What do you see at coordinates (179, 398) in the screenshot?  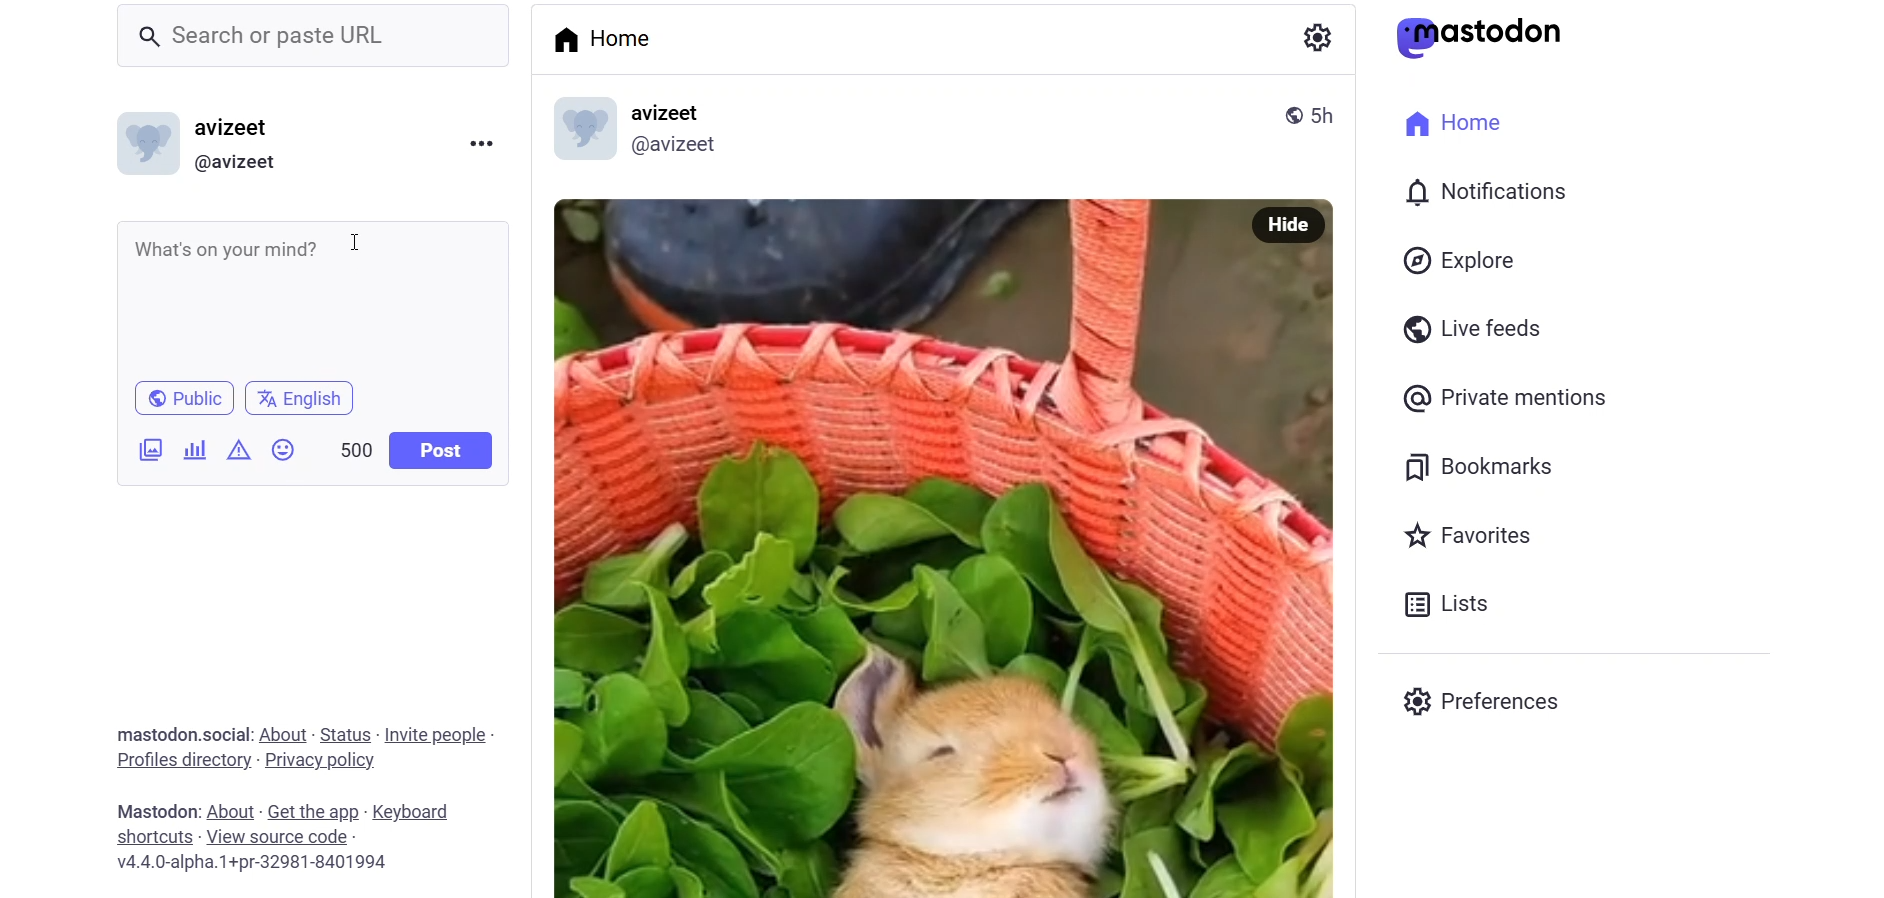 I see `public` at bounding box center [179, 398].